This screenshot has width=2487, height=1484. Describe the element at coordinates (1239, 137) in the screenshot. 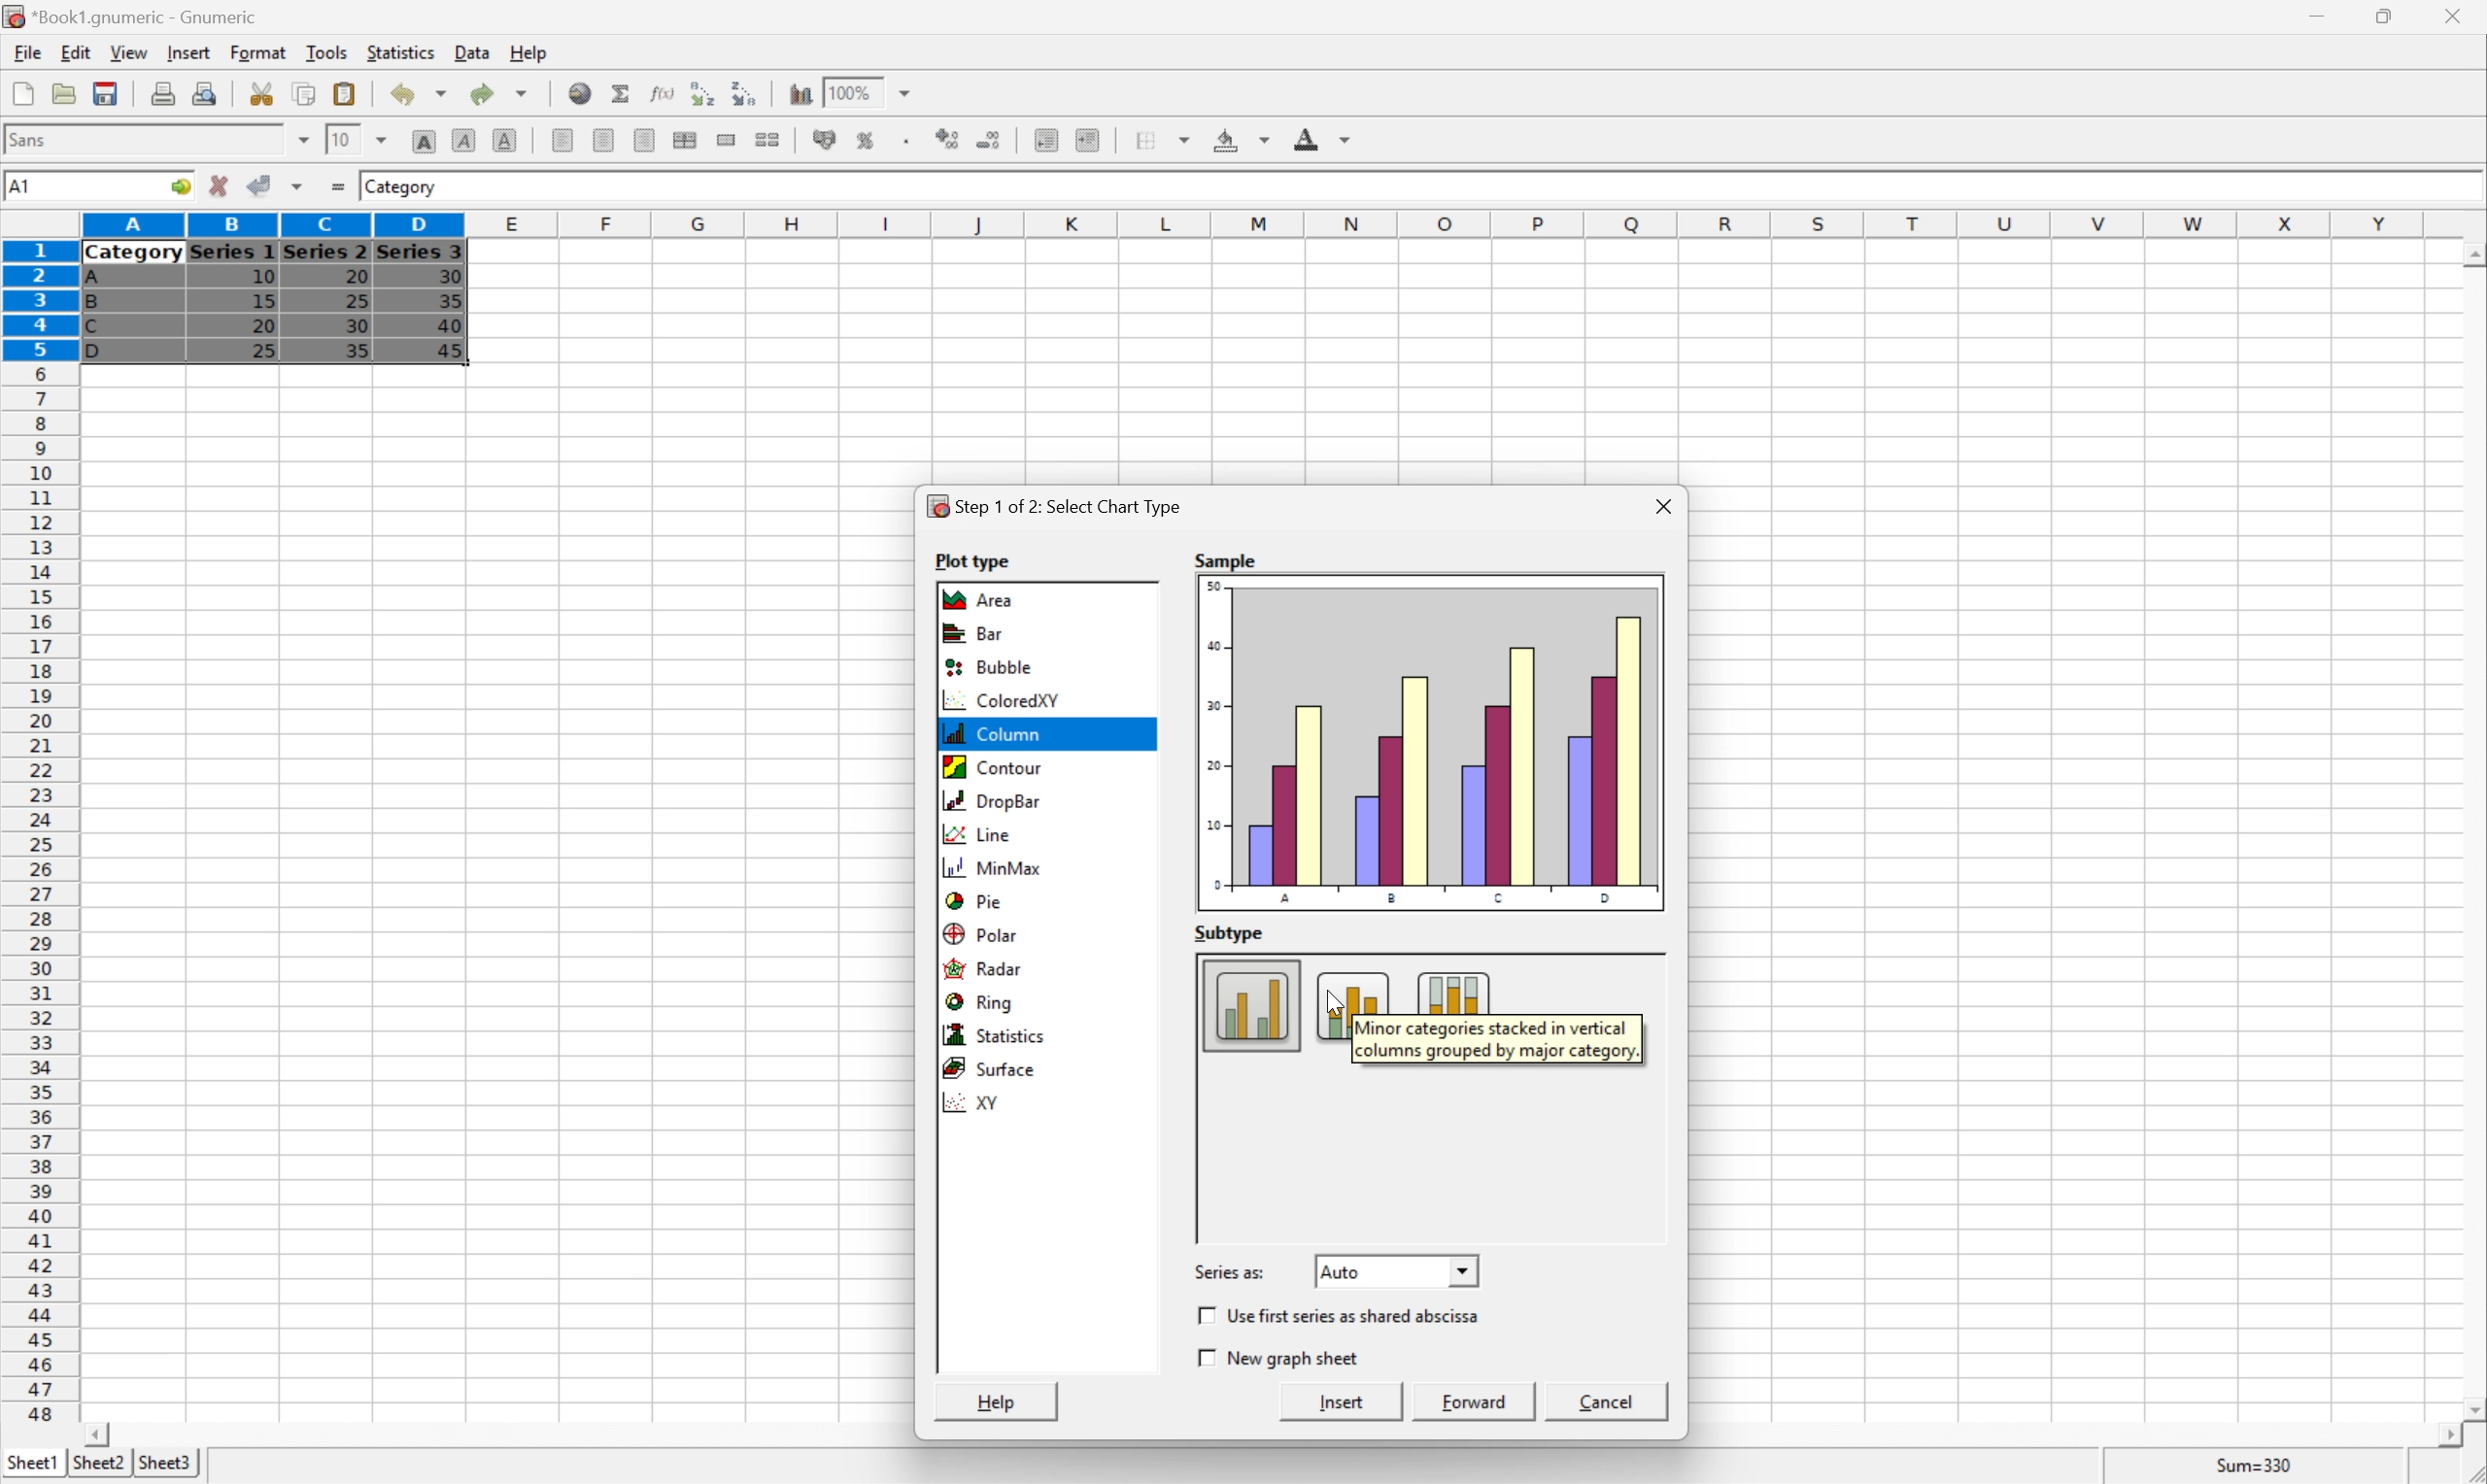

I see `Background` at that location.